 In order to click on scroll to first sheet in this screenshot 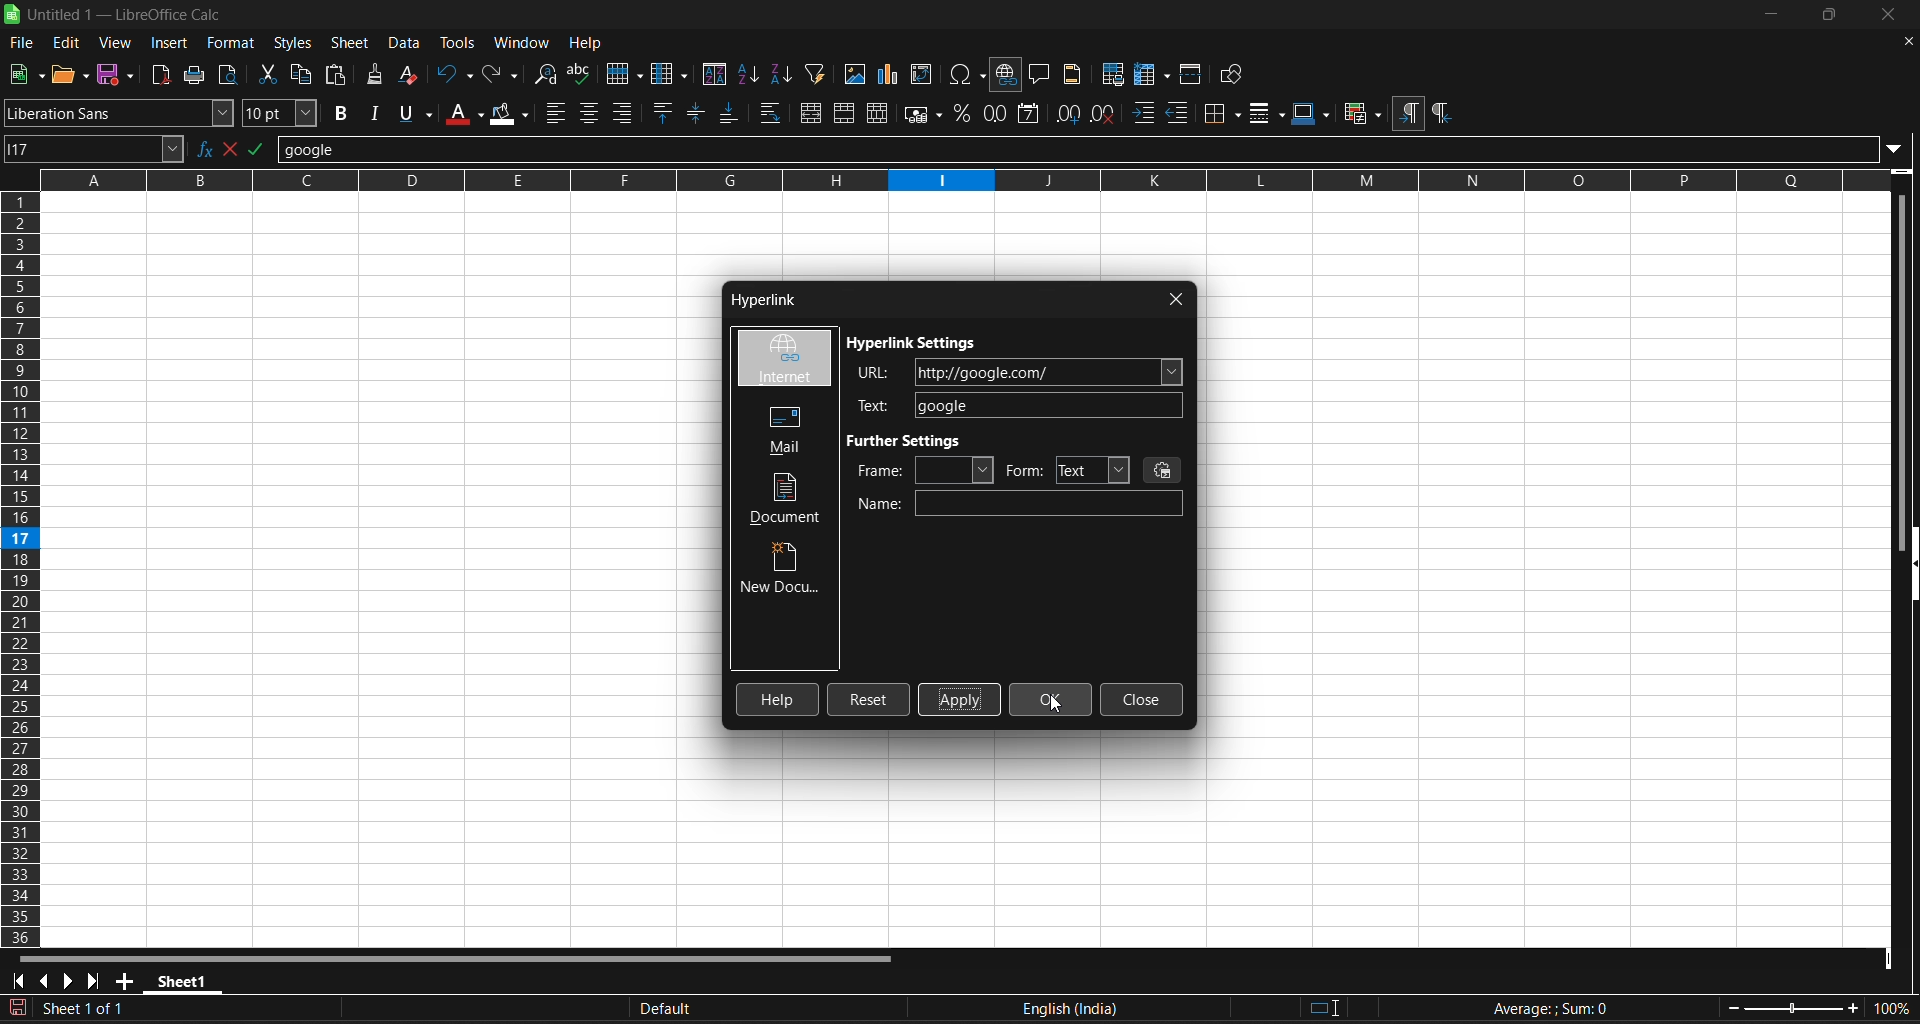, I will do `click(17, 981)`.